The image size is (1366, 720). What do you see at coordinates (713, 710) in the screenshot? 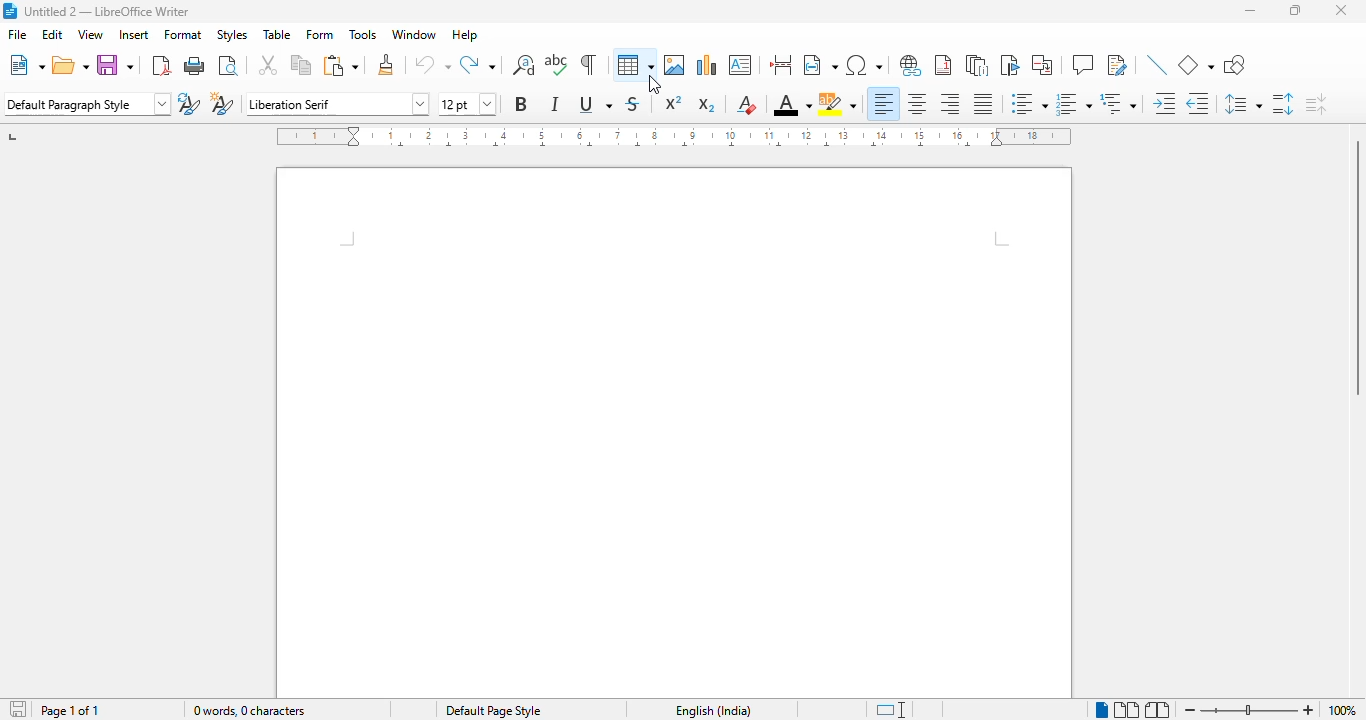
I see `text language` at bounding box center [713, 710].